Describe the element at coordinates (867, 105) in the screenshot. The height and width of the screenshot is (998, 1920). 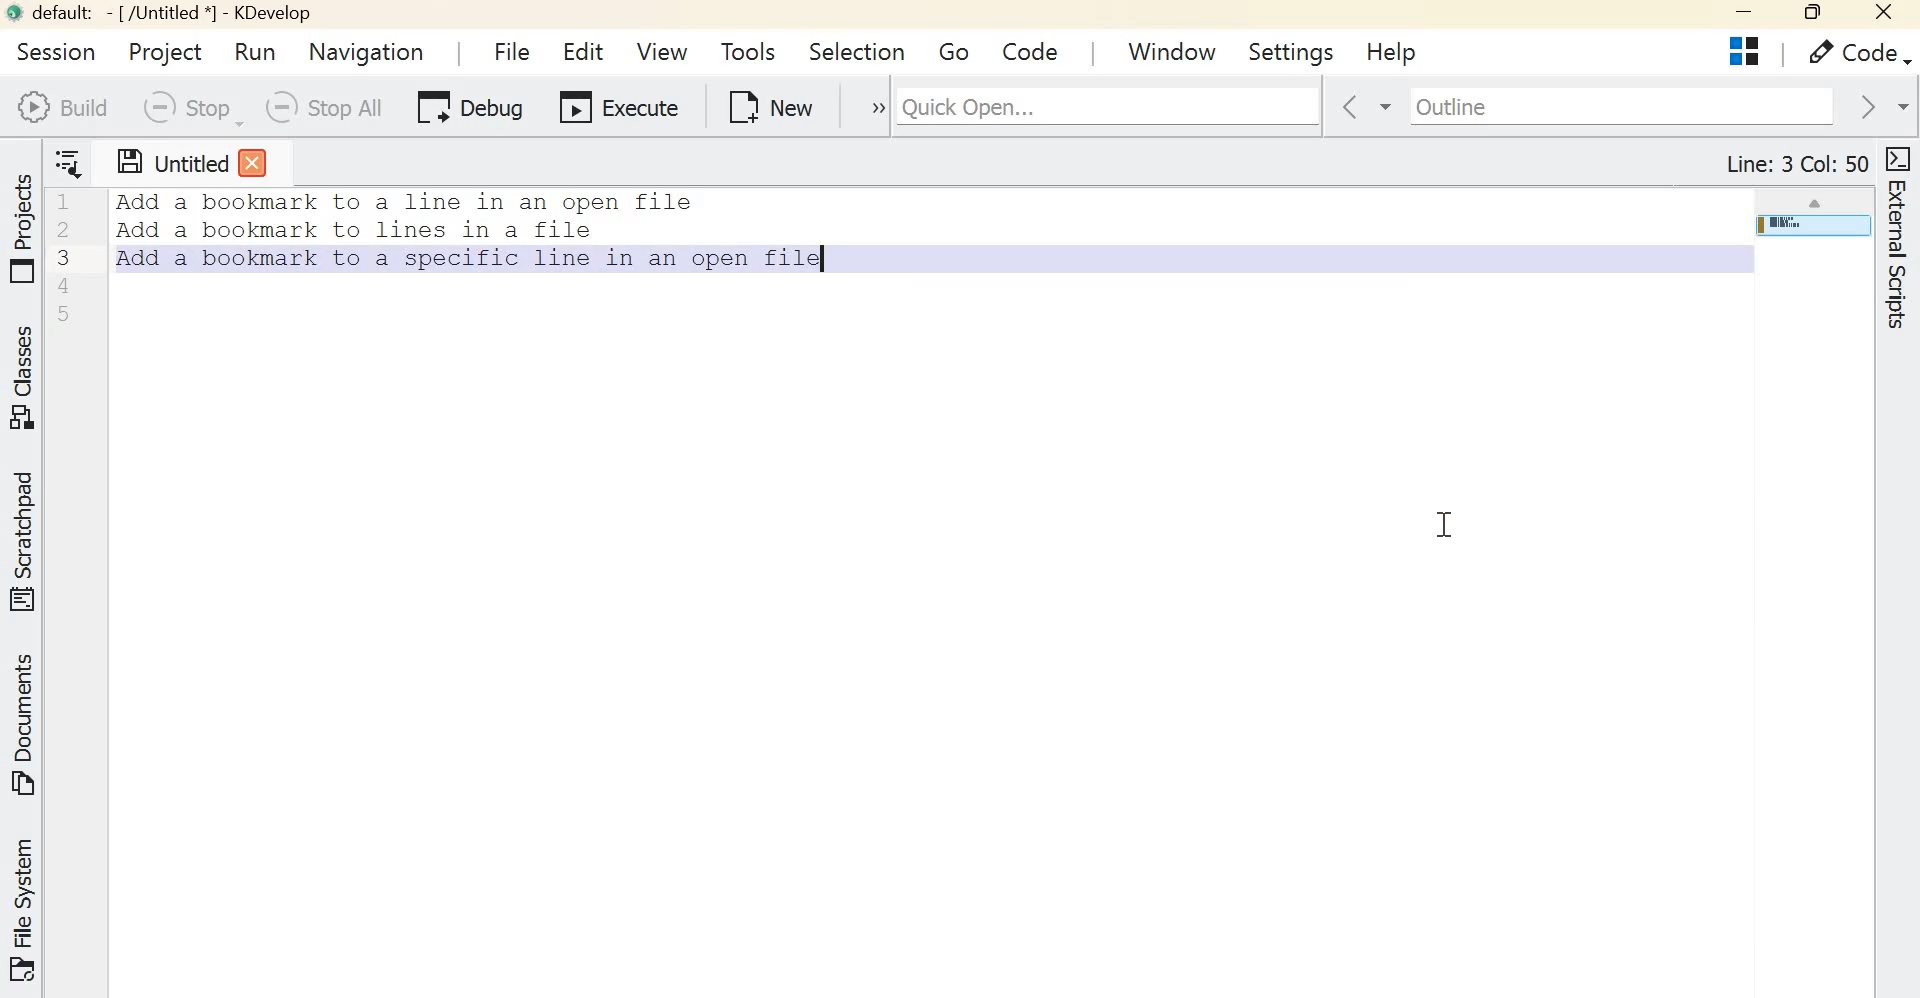
I see `expand` at that location.